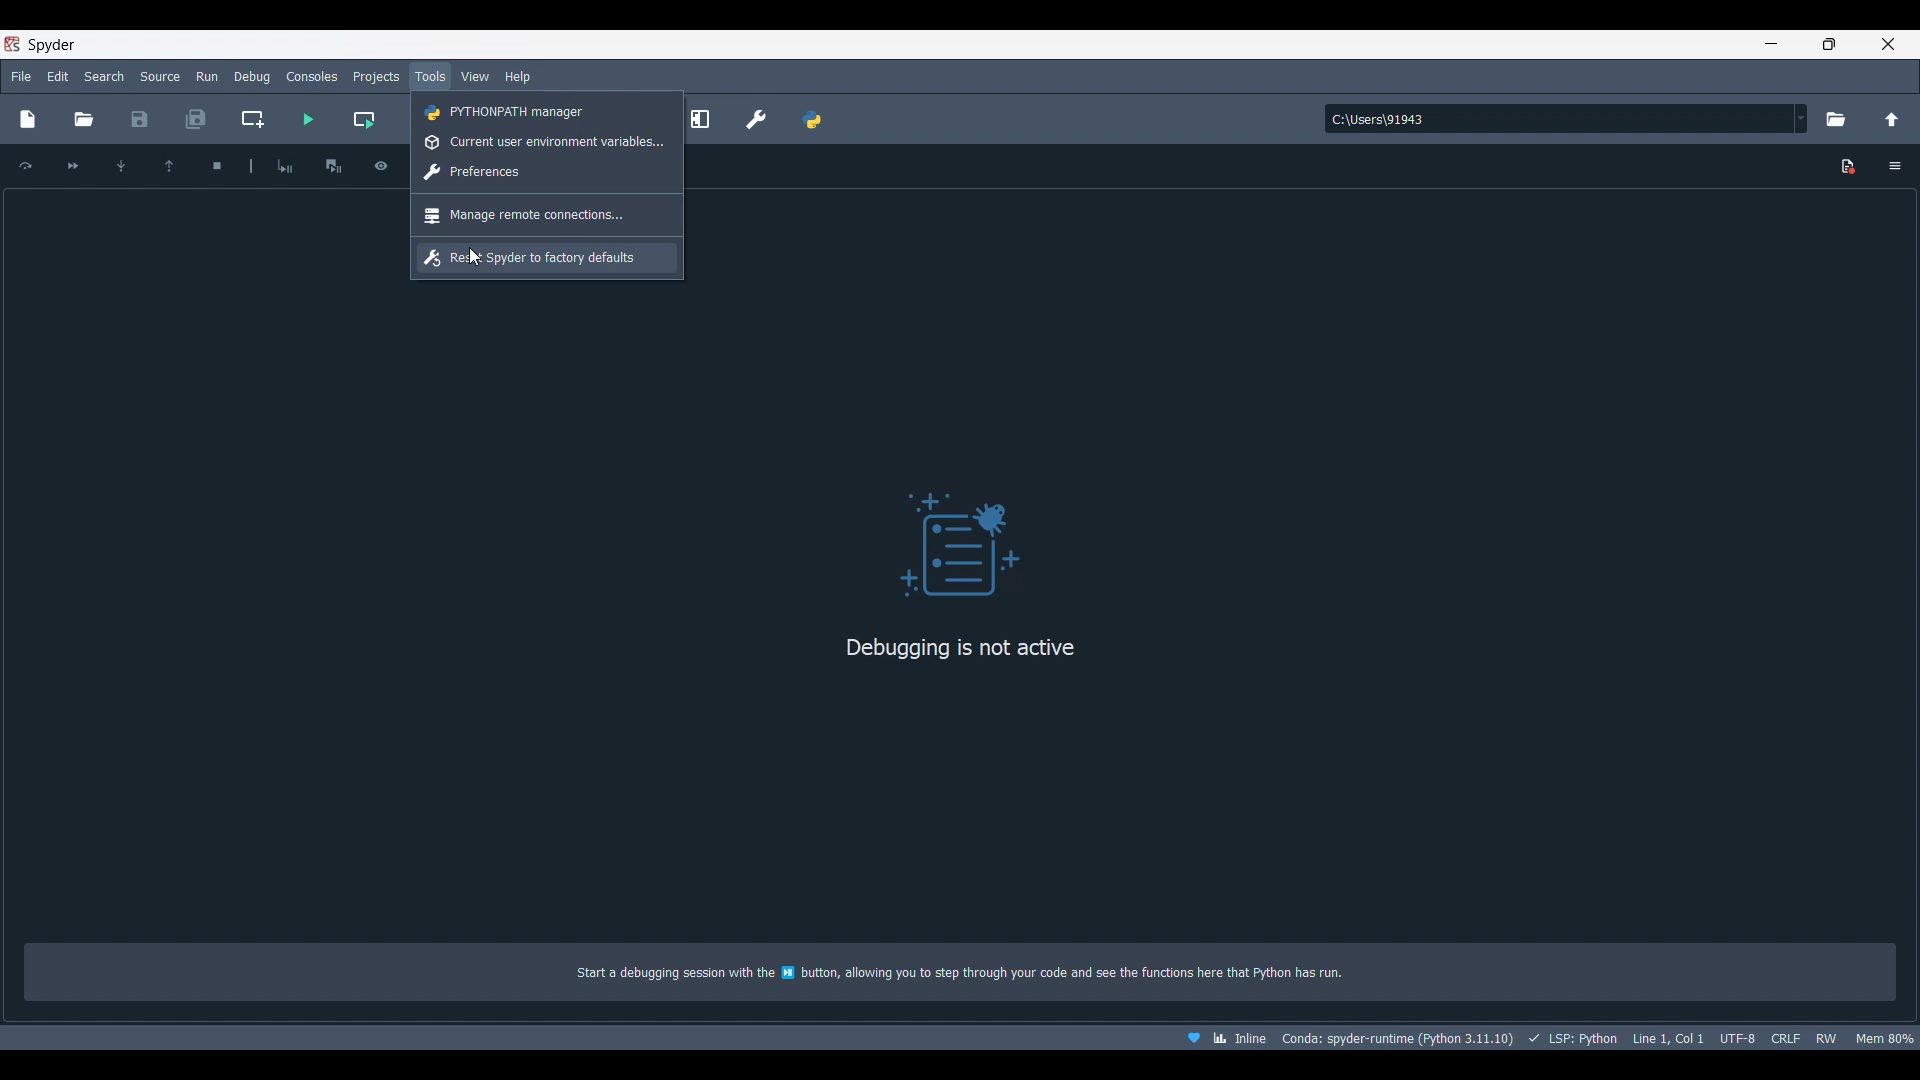 The height and width of the screenshot is (1080, 1920). Describe the element at coordinates (977, 974) in the screenshot. I see `text` at that location.